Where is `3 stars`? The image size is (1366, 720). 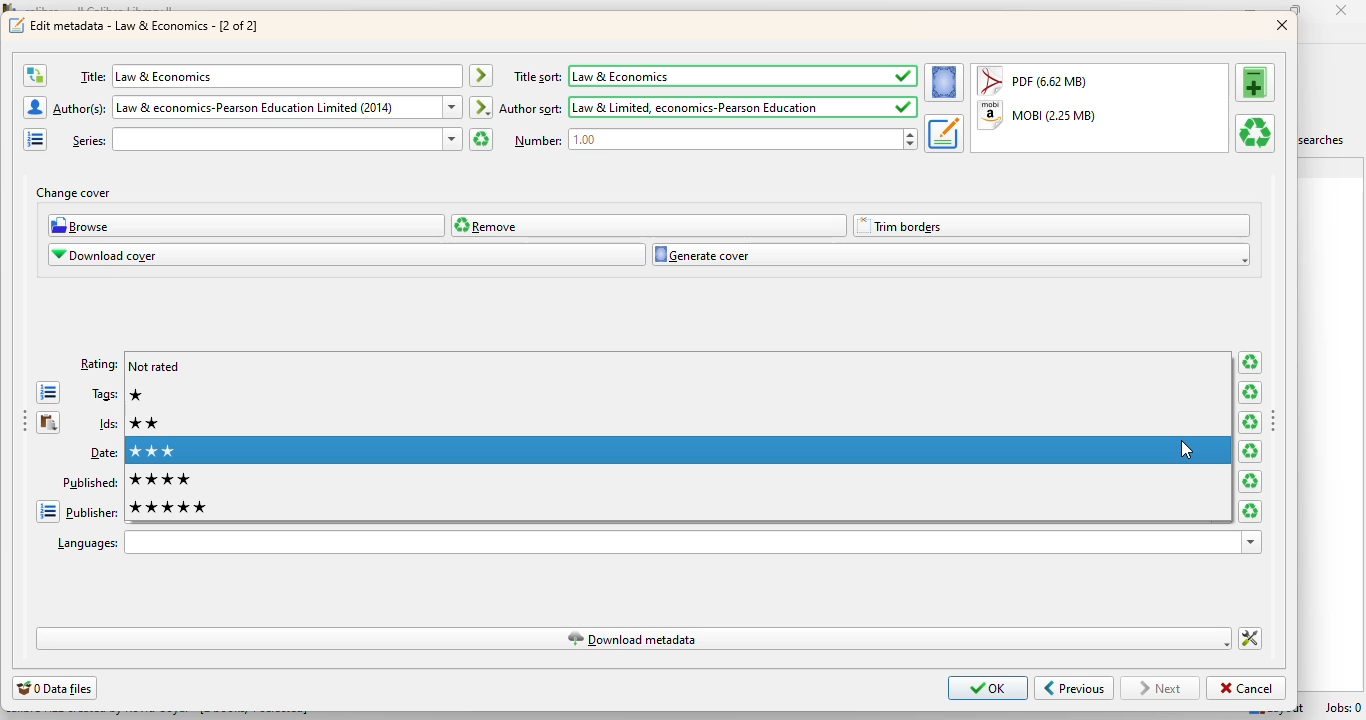
3 stars is located at coordinates (678, 451).